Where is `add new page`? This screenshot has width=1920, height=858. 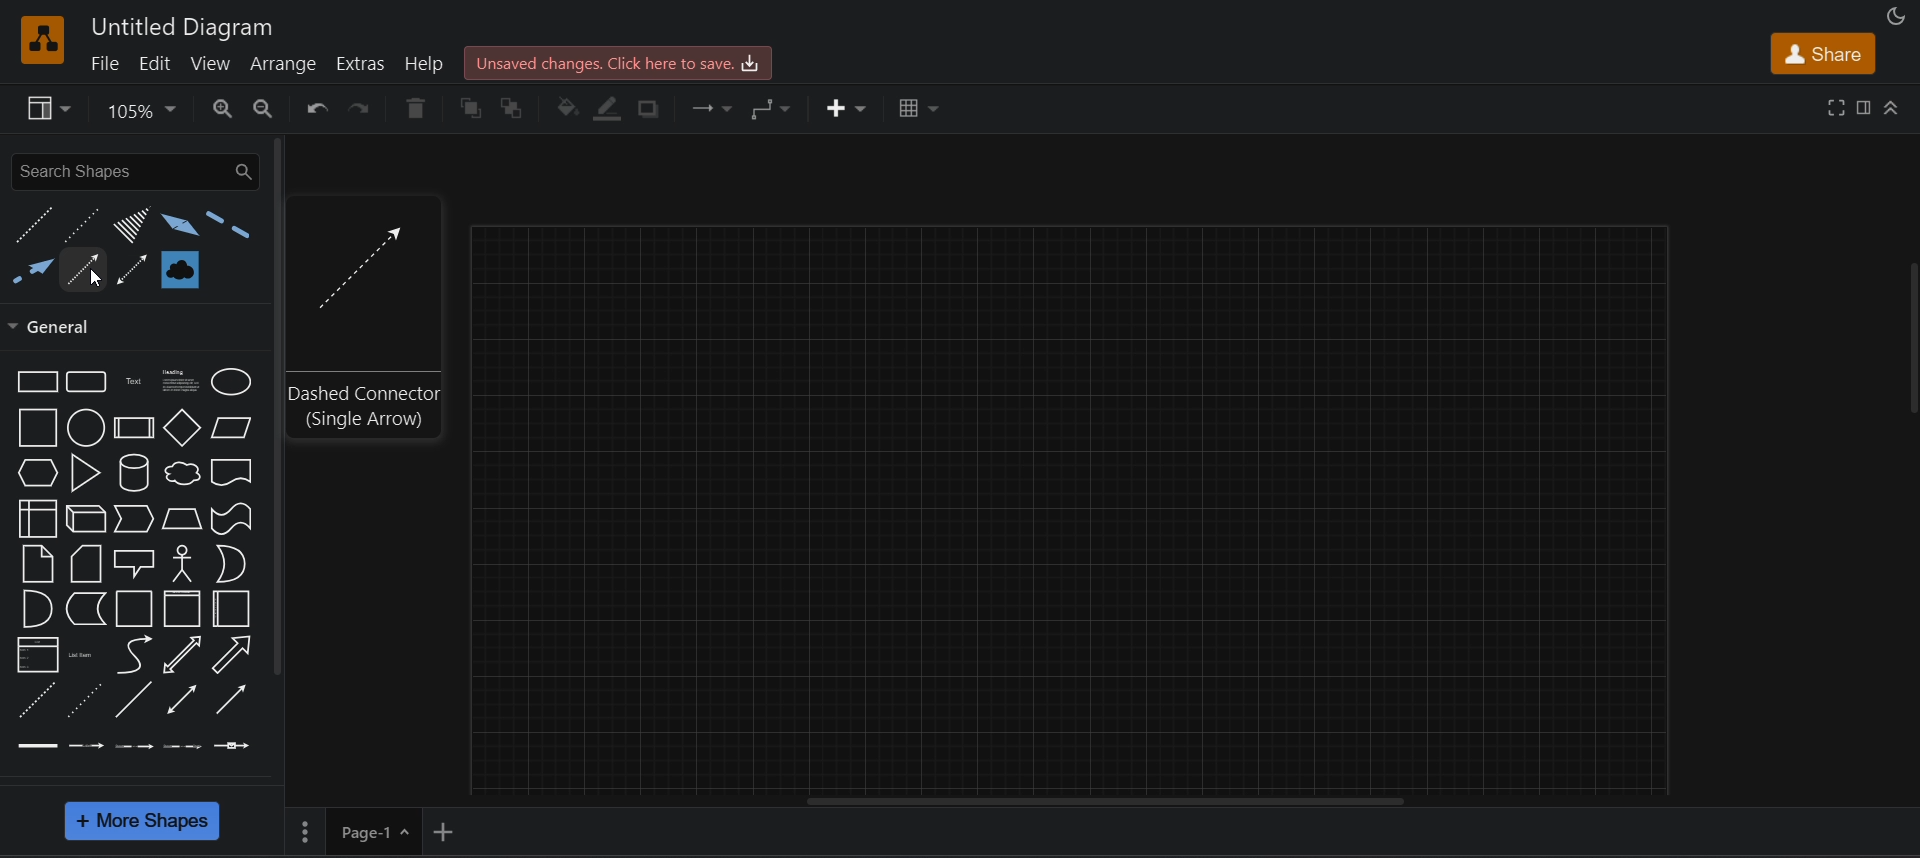
add new page is located at coordinates (448, 830).